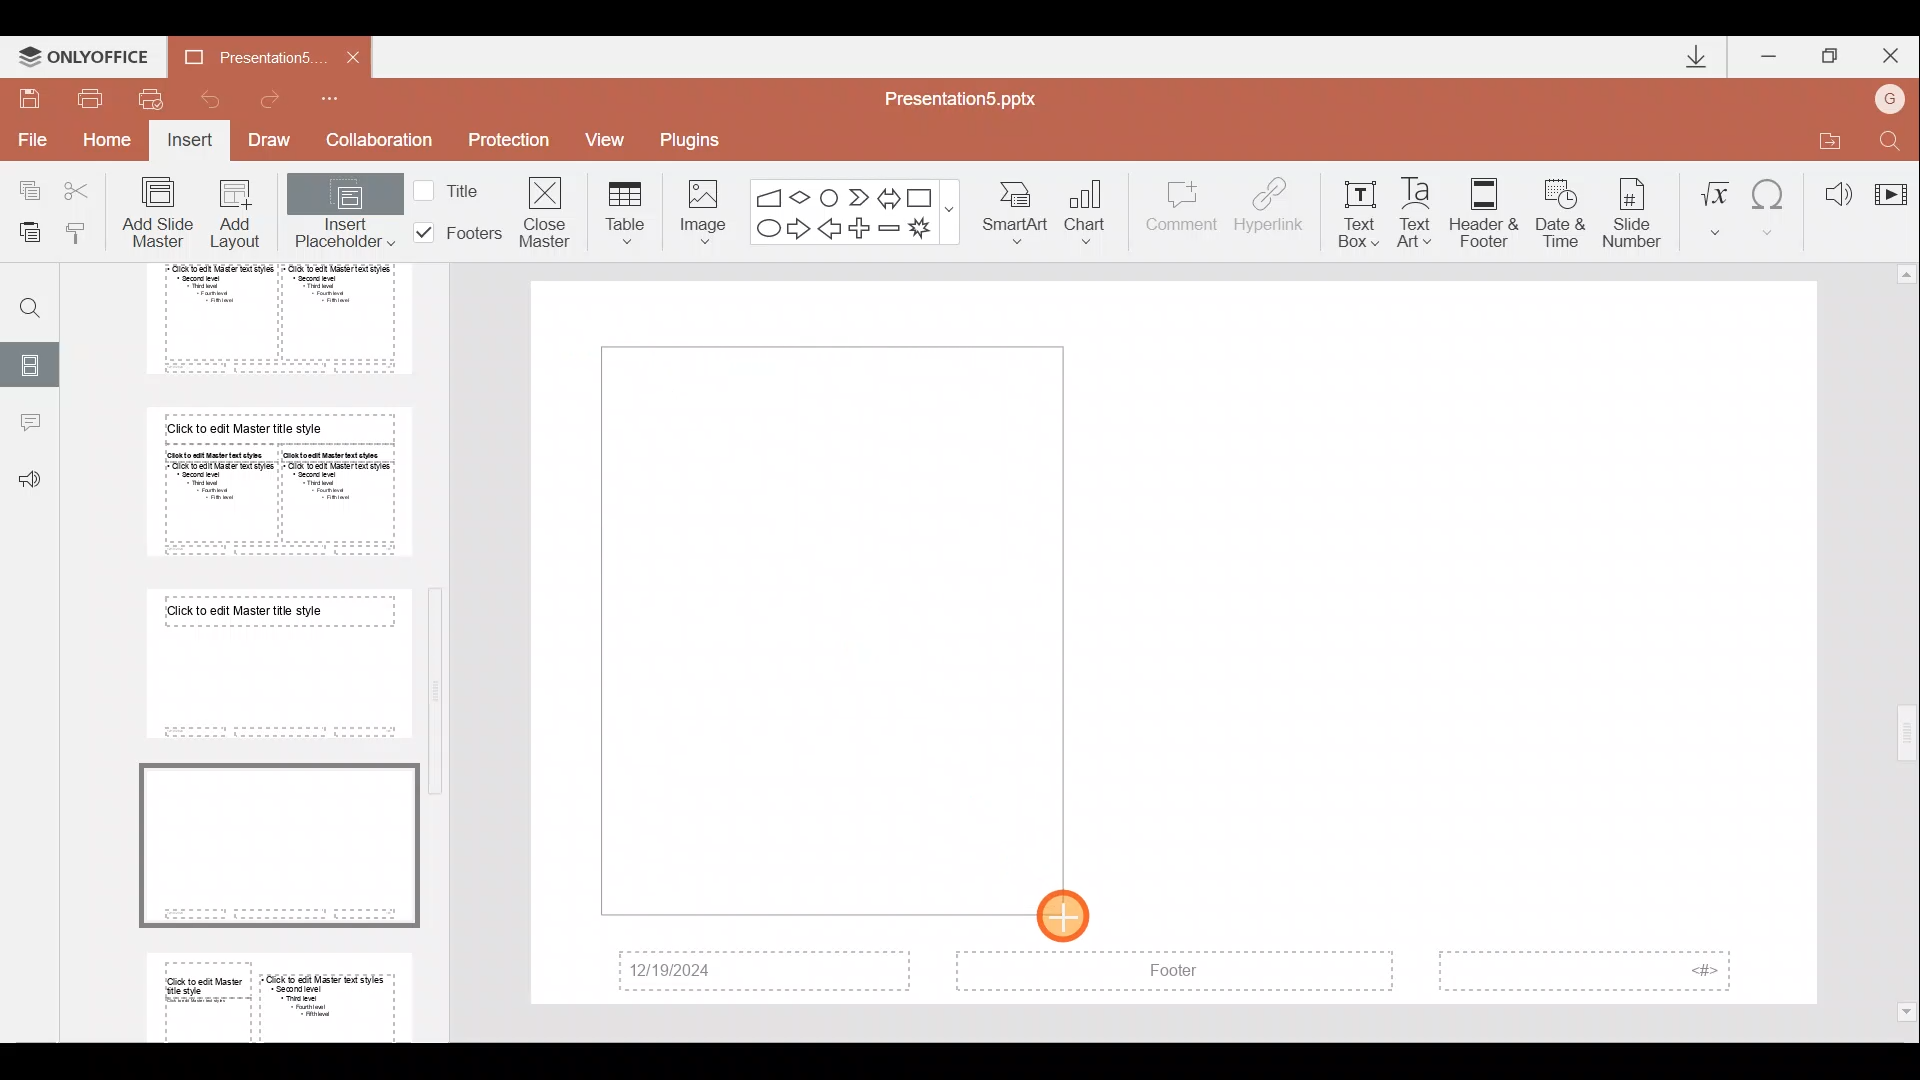  What do you see at coordinates (863, 226) in the screenshot?
I see `Plus` at bounding box center [863, 226].